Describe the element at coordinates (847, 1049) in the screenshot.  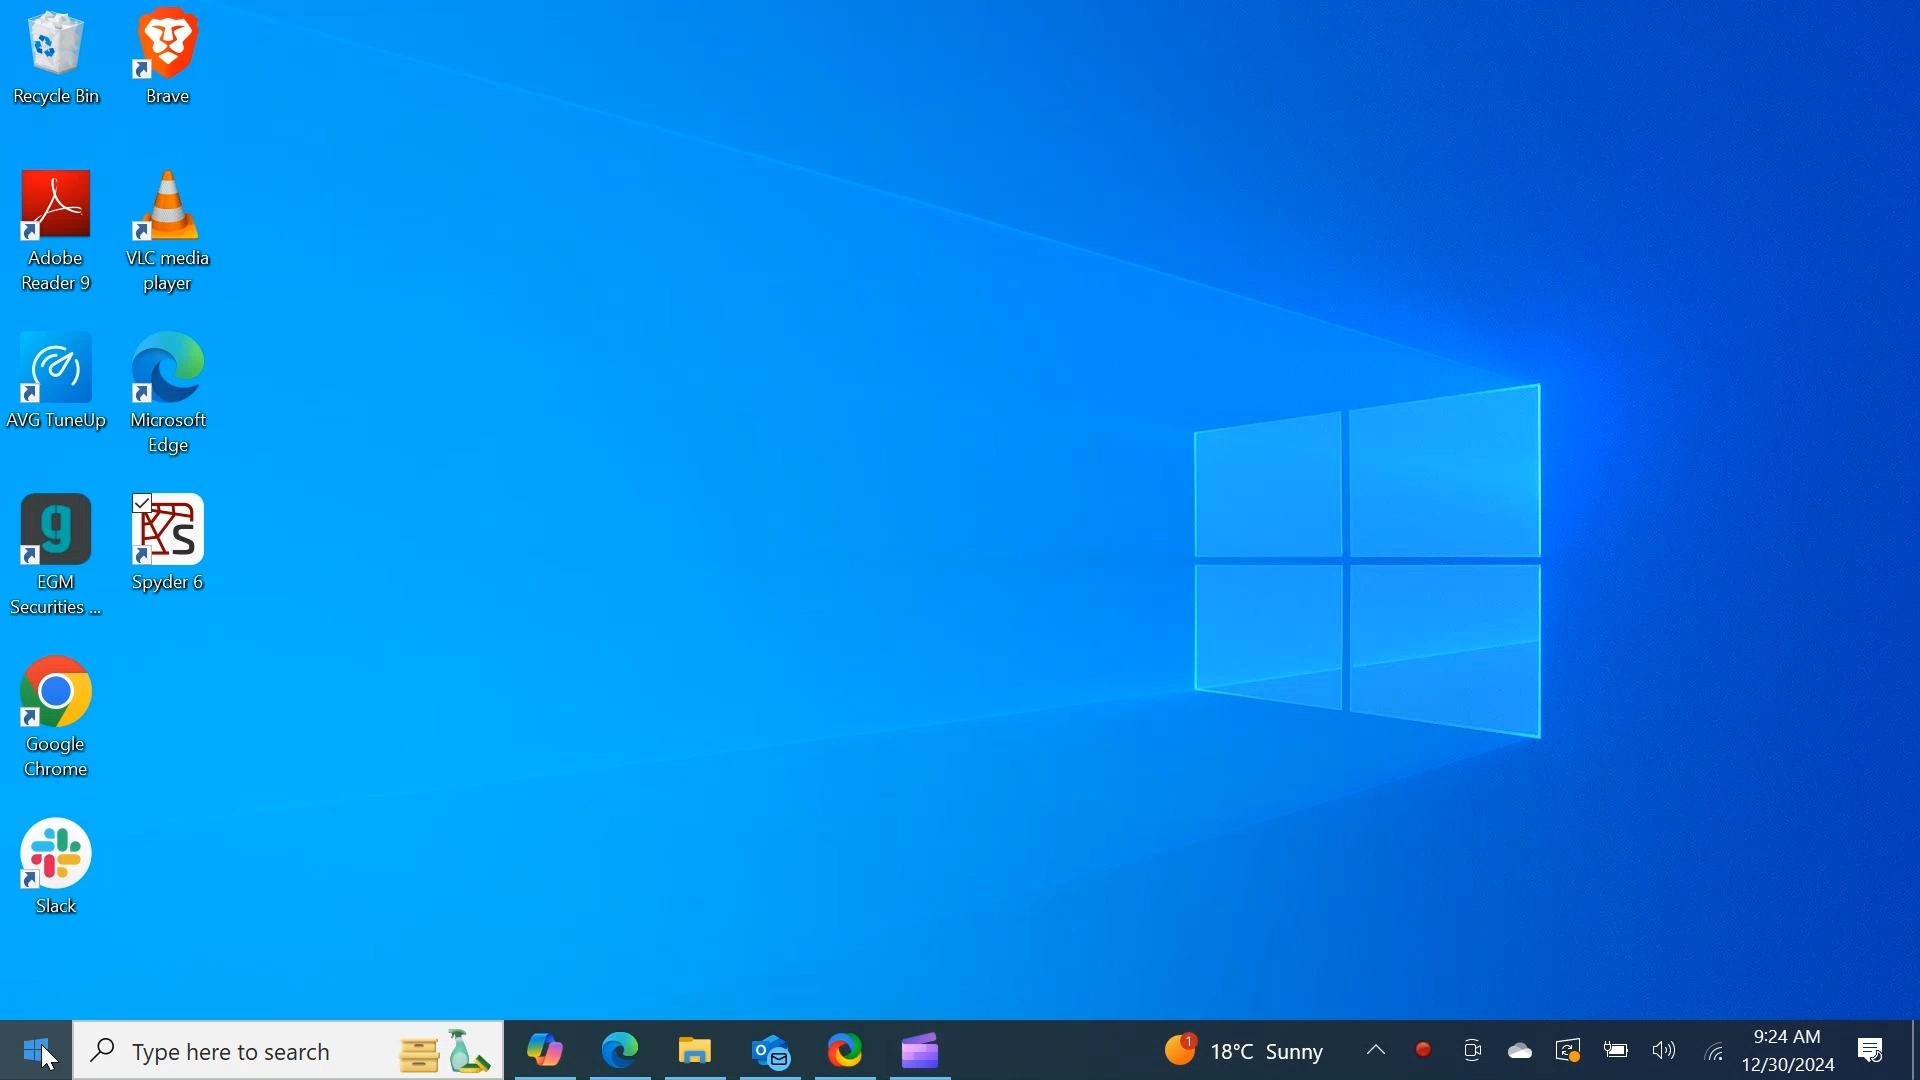
I see `ShareX` at that location.